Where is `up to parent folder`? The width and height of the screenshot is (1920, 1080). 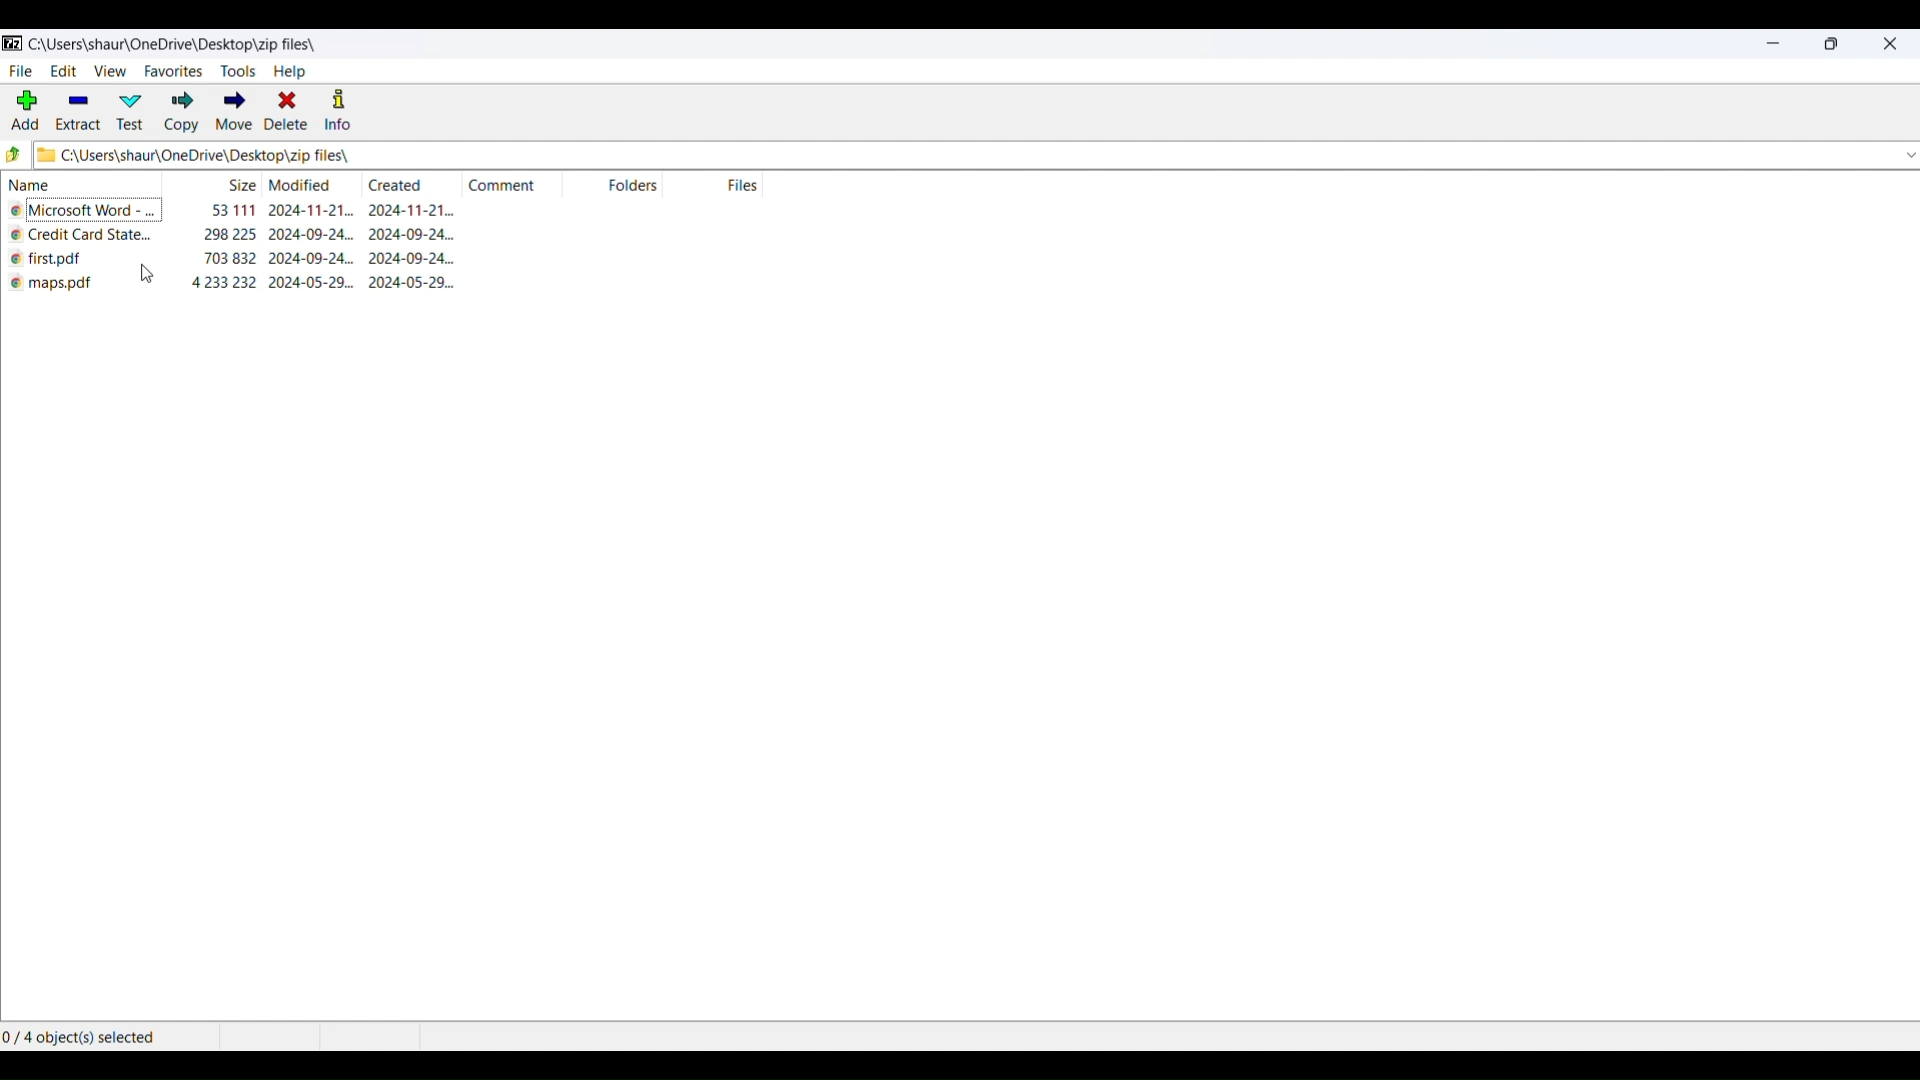 up to parent folder is located at coordinates (13, 154).